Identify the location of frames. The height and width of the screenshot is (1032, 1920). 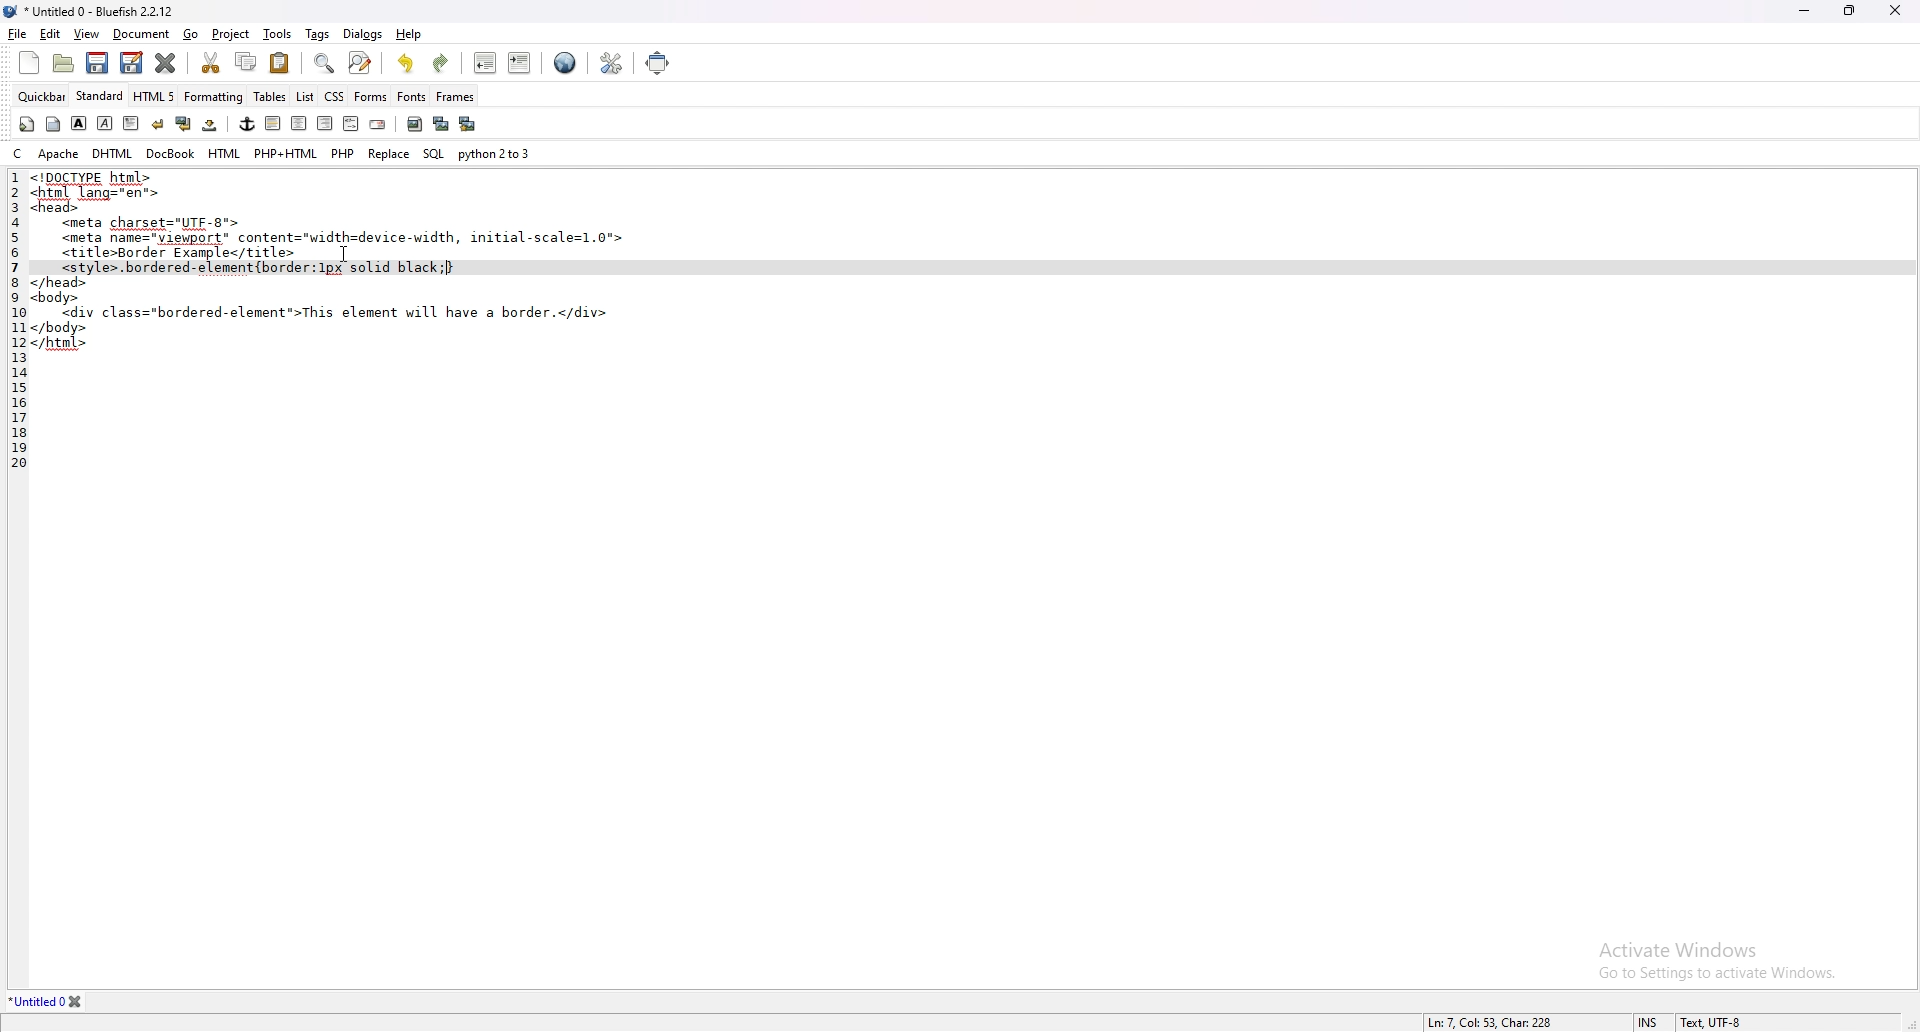
(455, 96).